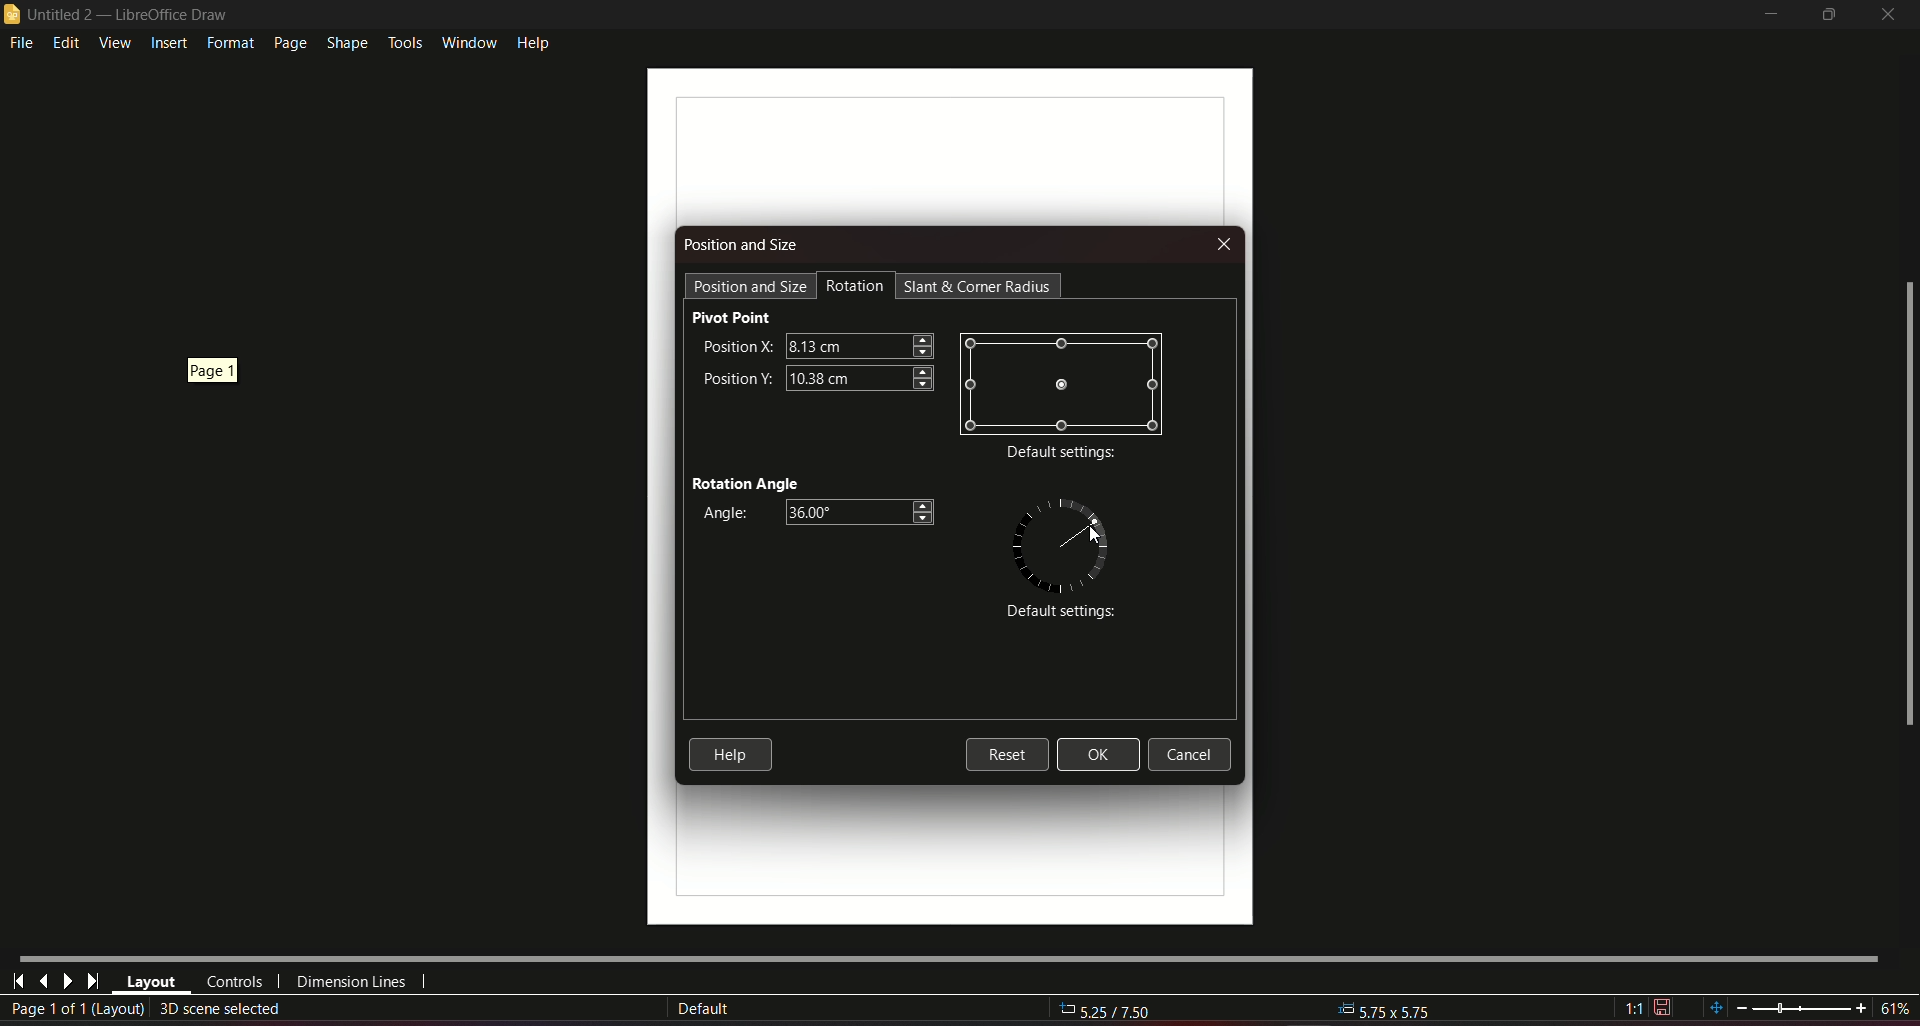  I want to click on file, so click(23, 44).